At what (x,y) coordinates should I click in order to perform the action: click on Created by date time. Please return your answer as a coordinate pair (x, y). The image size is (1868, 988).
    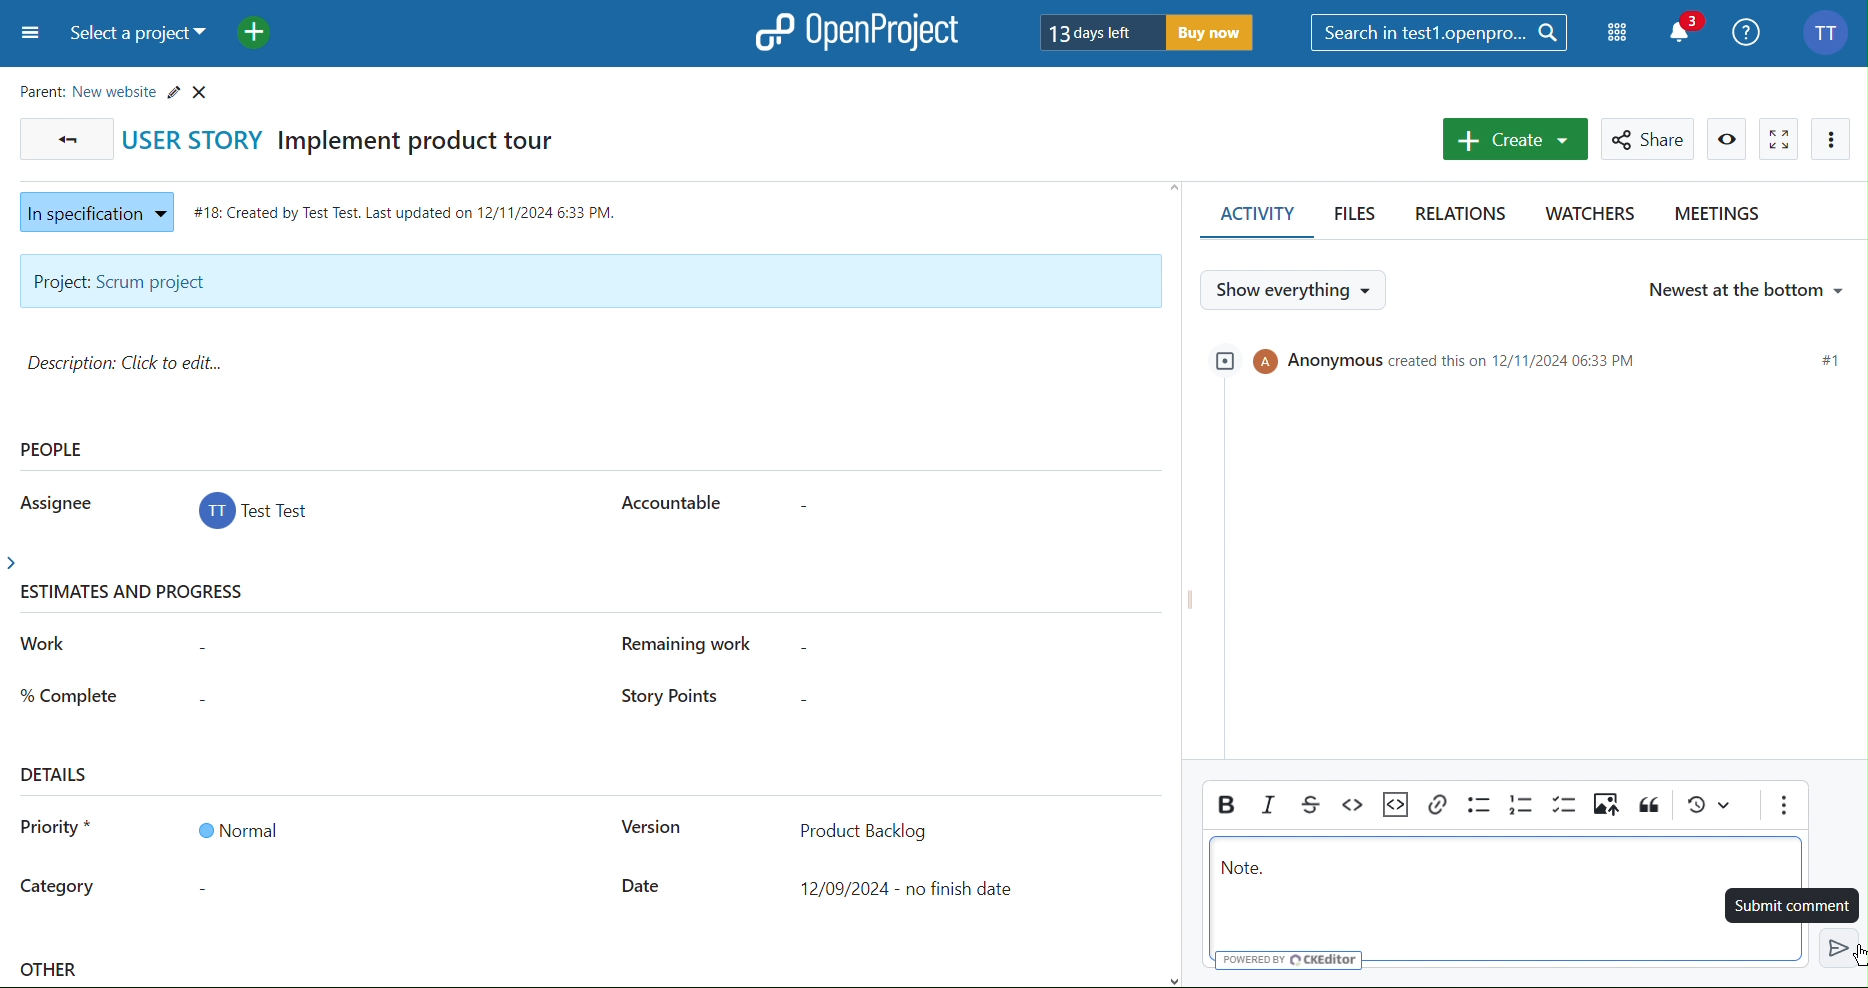
    Looking at the image, I should click on (410, 208).